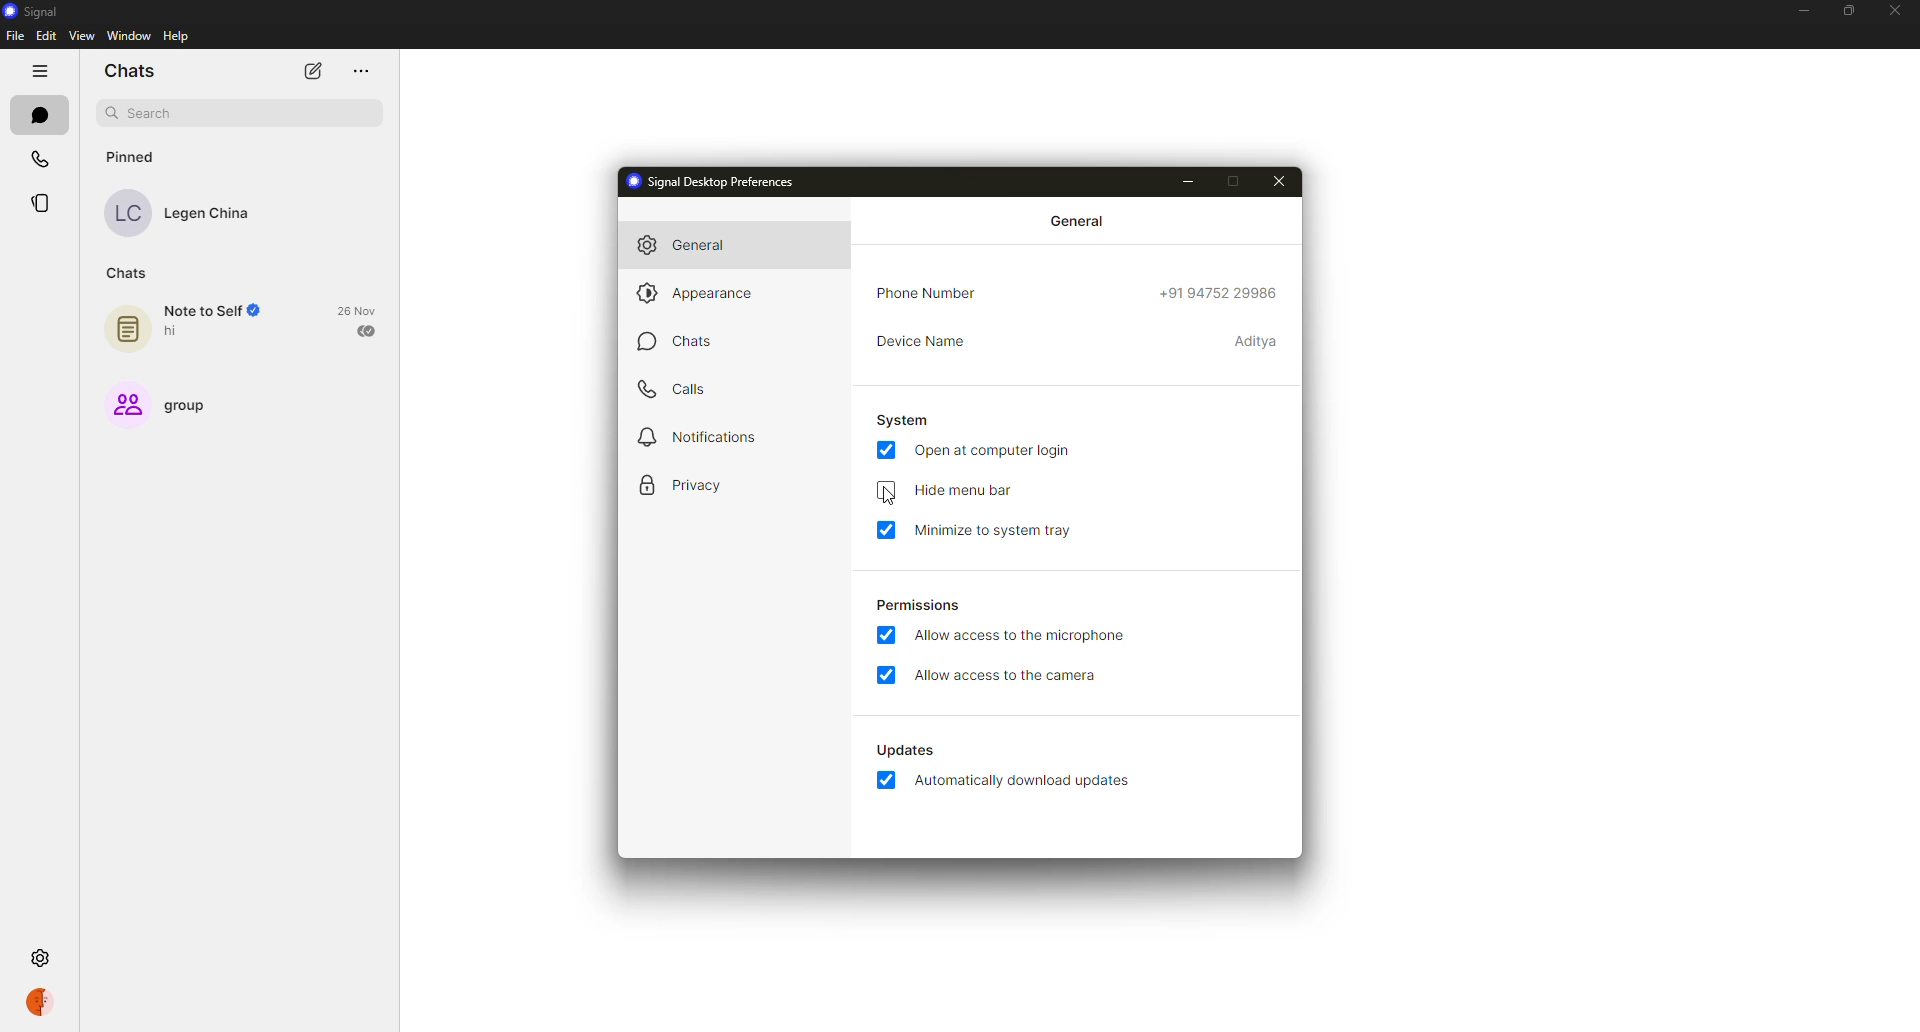 The width and height of the screenshot is (1920, 1032). I want to click on new chat, so click(312, 72).